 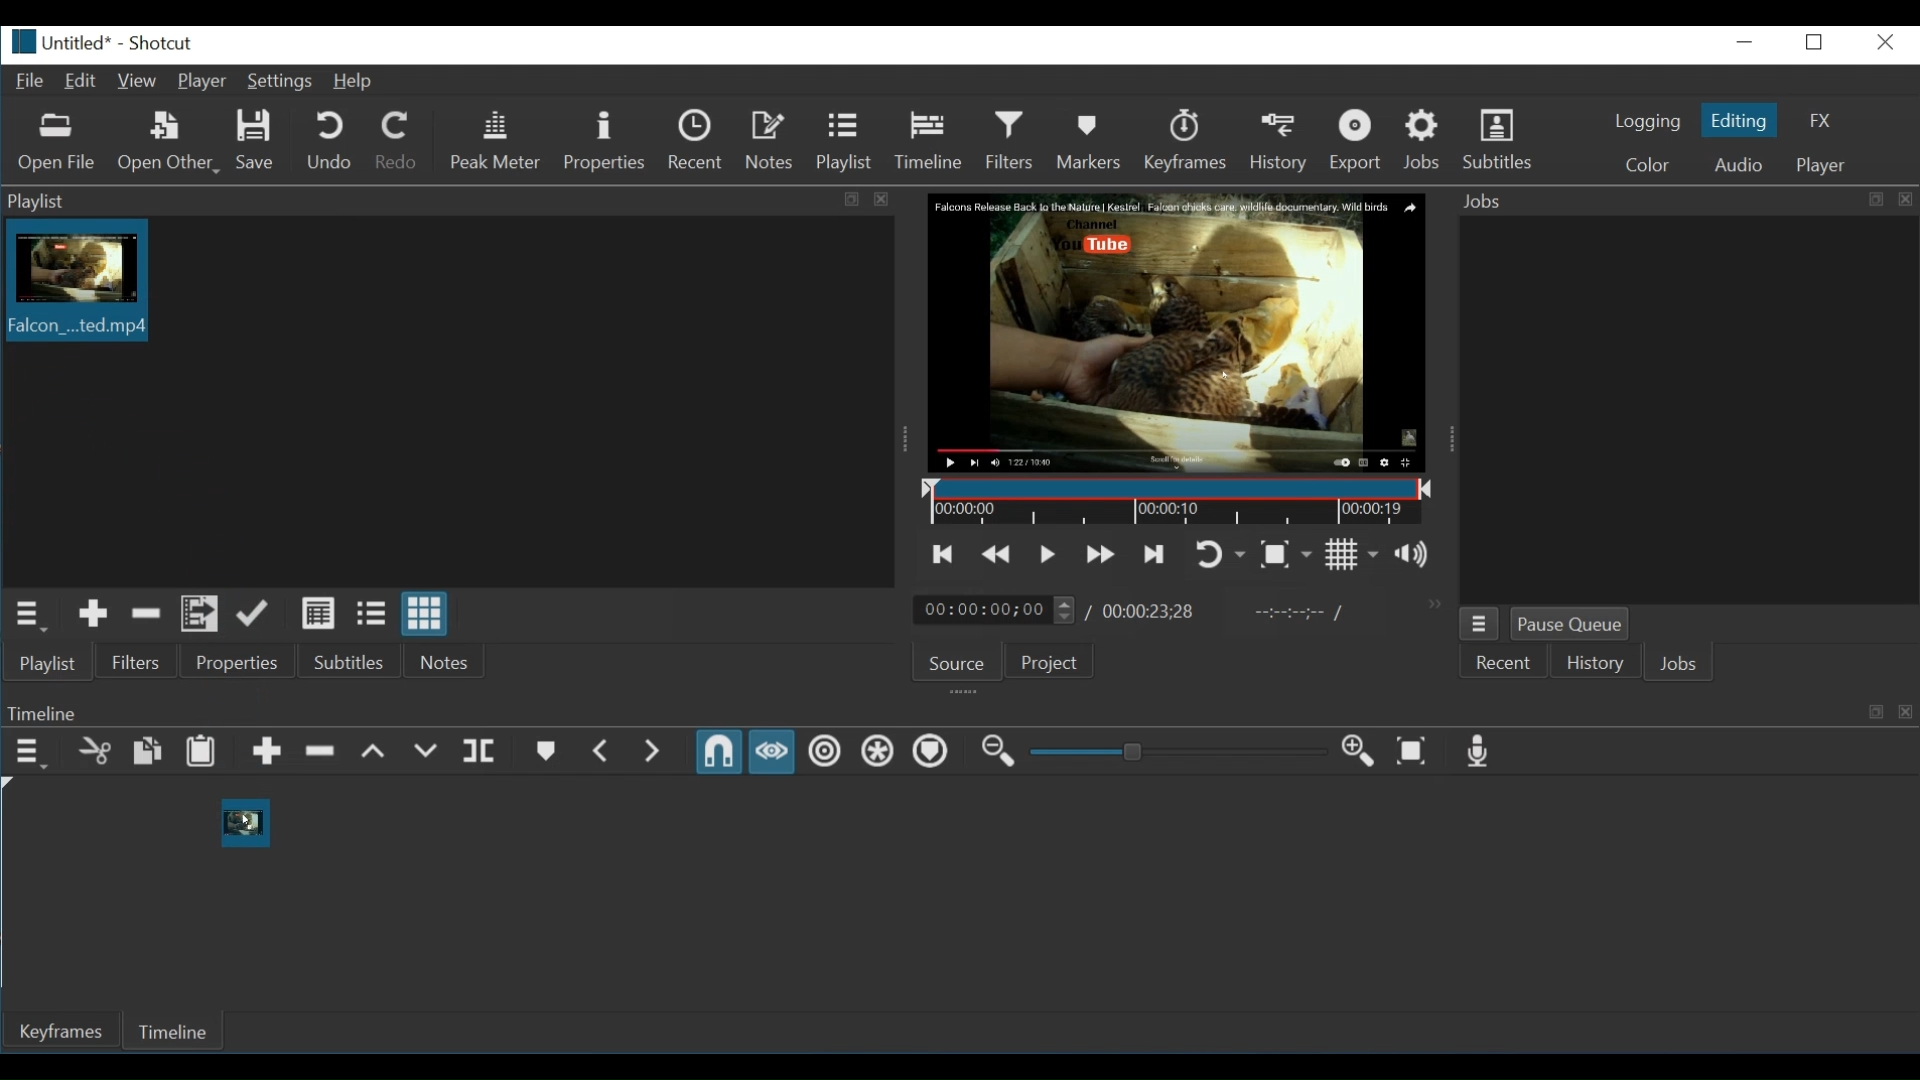 I want to click on Add files to the playlist, so click(x=197, y=615).